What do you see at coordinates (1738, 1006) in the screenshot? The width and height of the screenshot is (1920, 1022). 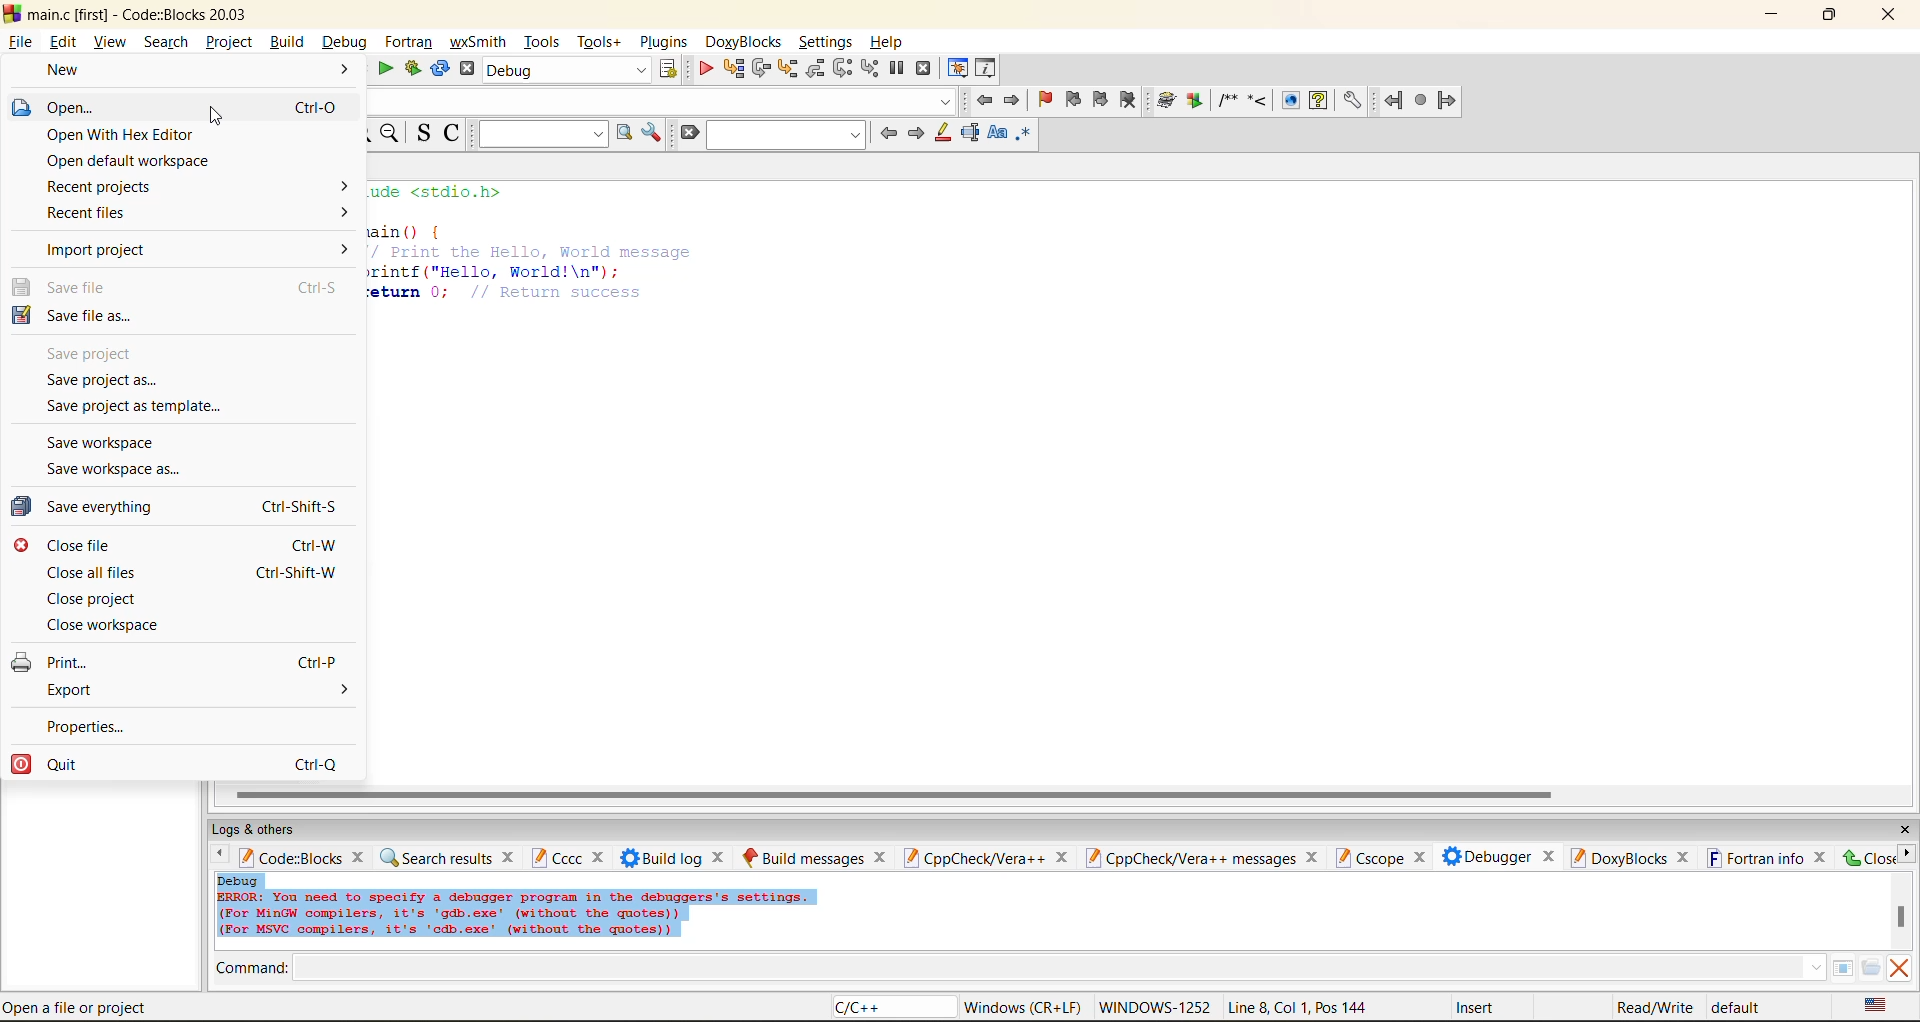 I see `default` at bounding box center [1738, 1006].